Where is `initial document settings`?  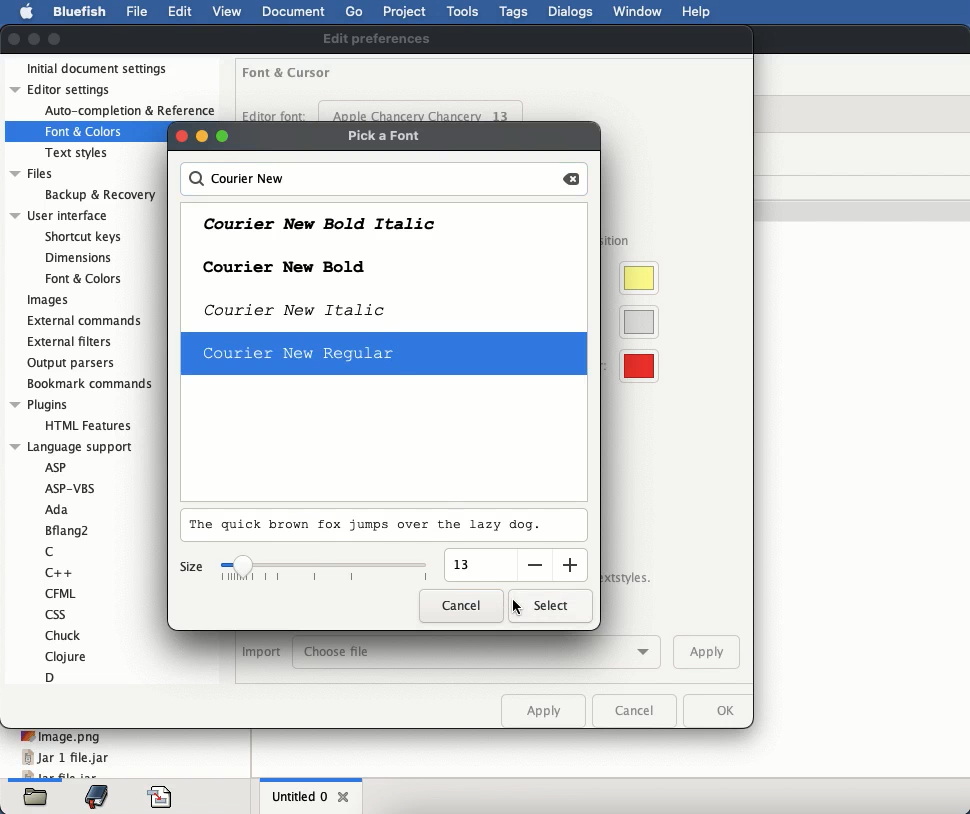 initial document settings is located at coordinates (104, 68).